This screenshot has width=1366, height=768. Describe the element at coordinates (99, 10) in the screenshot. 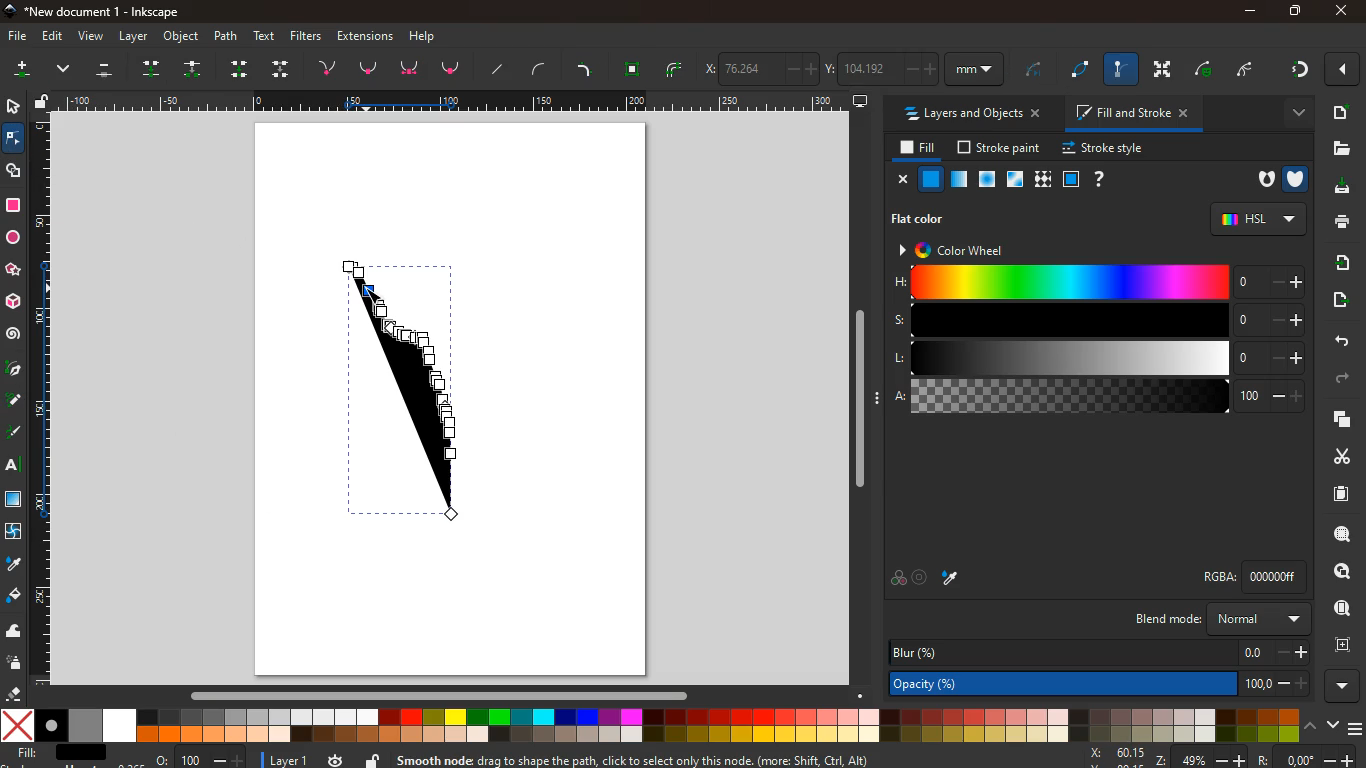

I see `inkscape` at that location.